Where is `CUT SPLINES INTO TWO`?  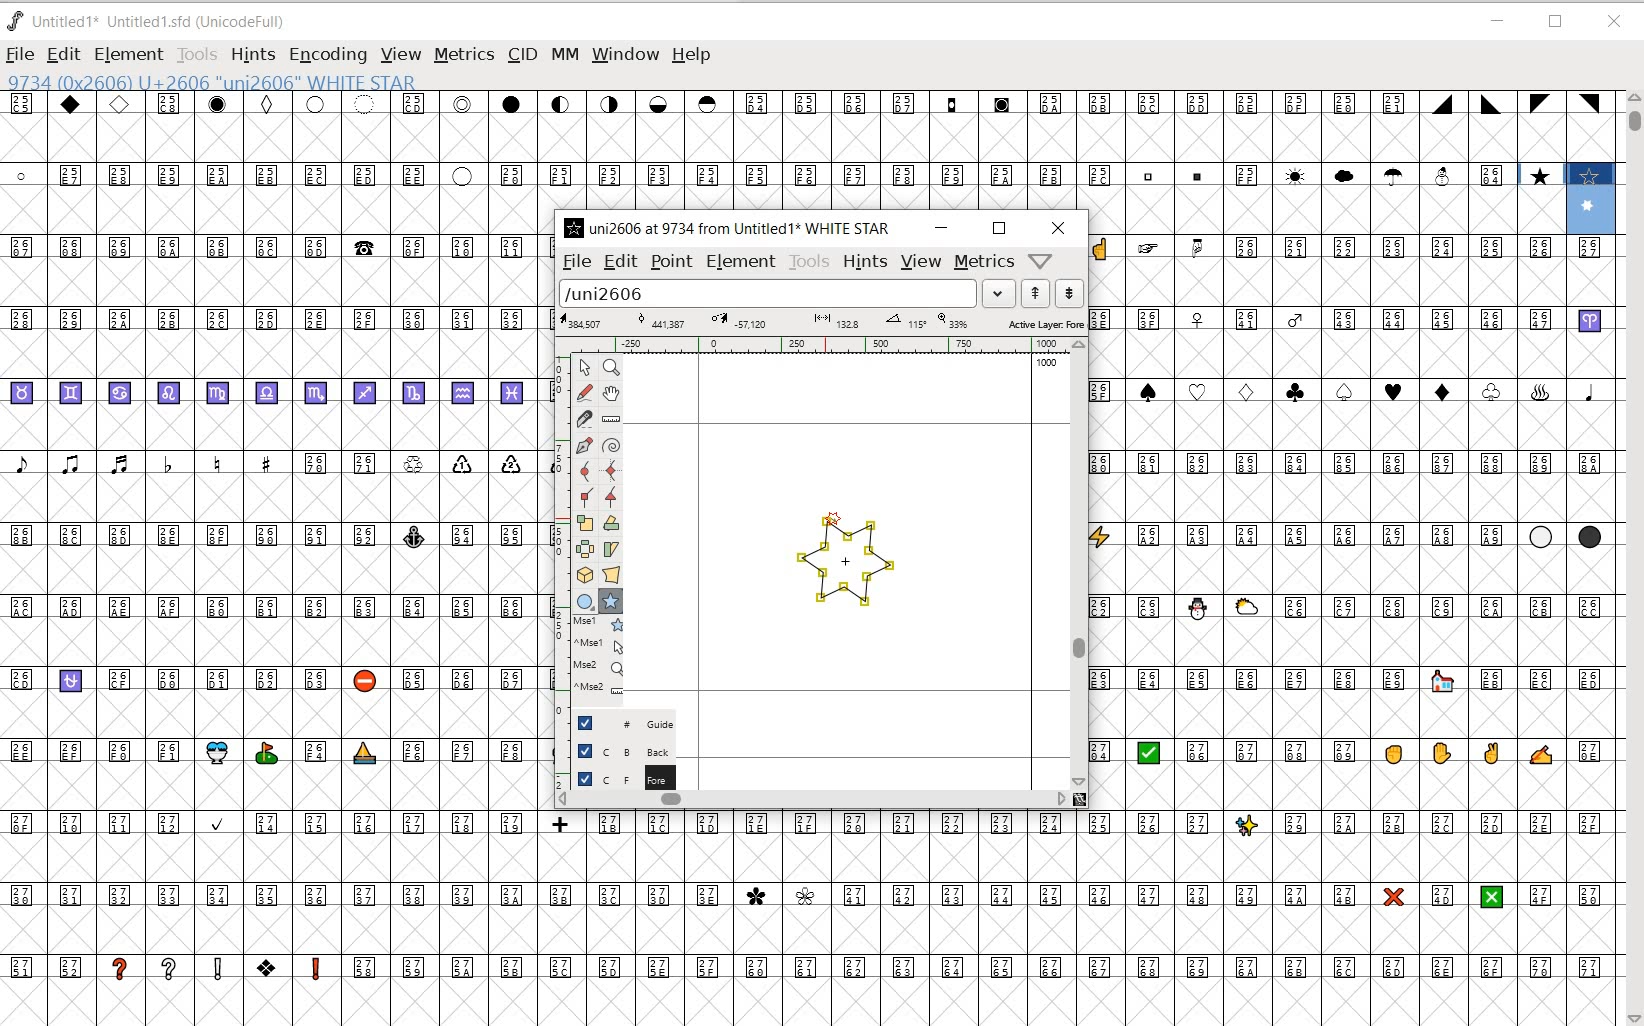 CUT SPLINES INTO TWO is located at coordinates (585, 418).